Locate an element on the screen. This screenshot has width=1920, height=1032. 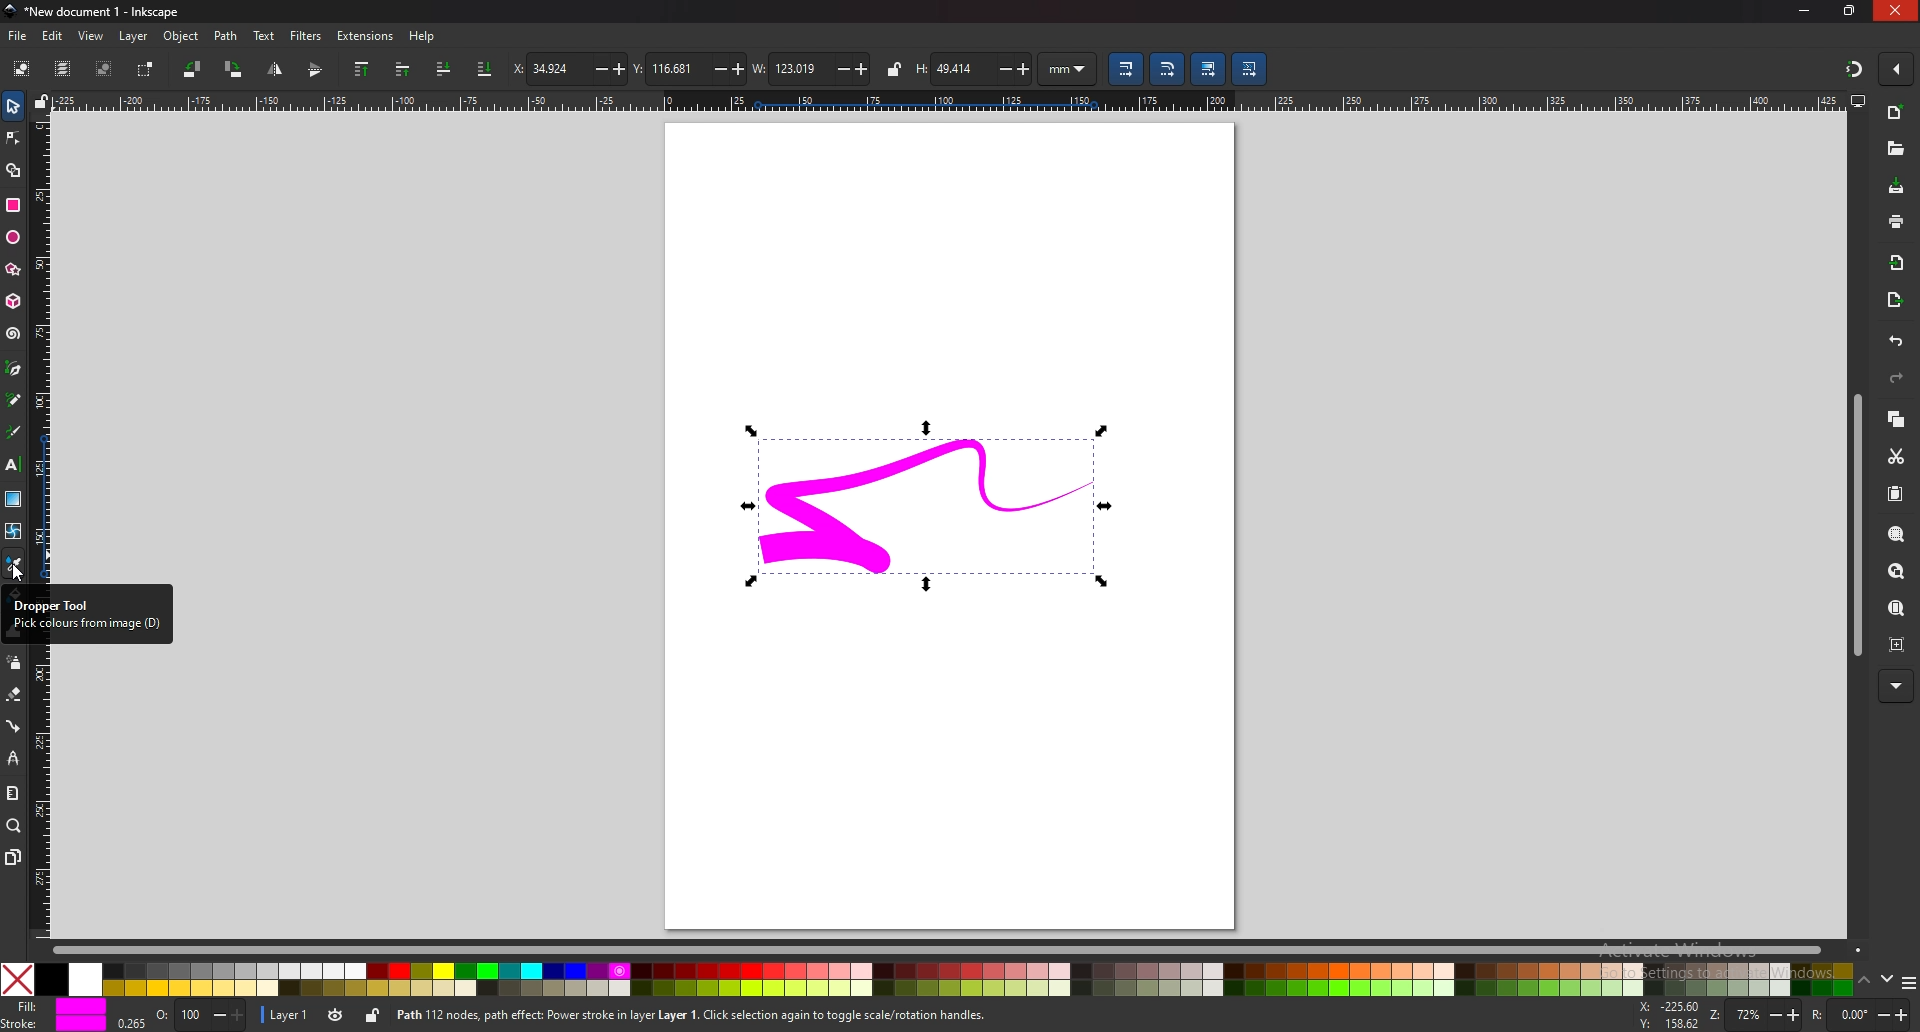
raise one step is located at coordinates (402, 70).